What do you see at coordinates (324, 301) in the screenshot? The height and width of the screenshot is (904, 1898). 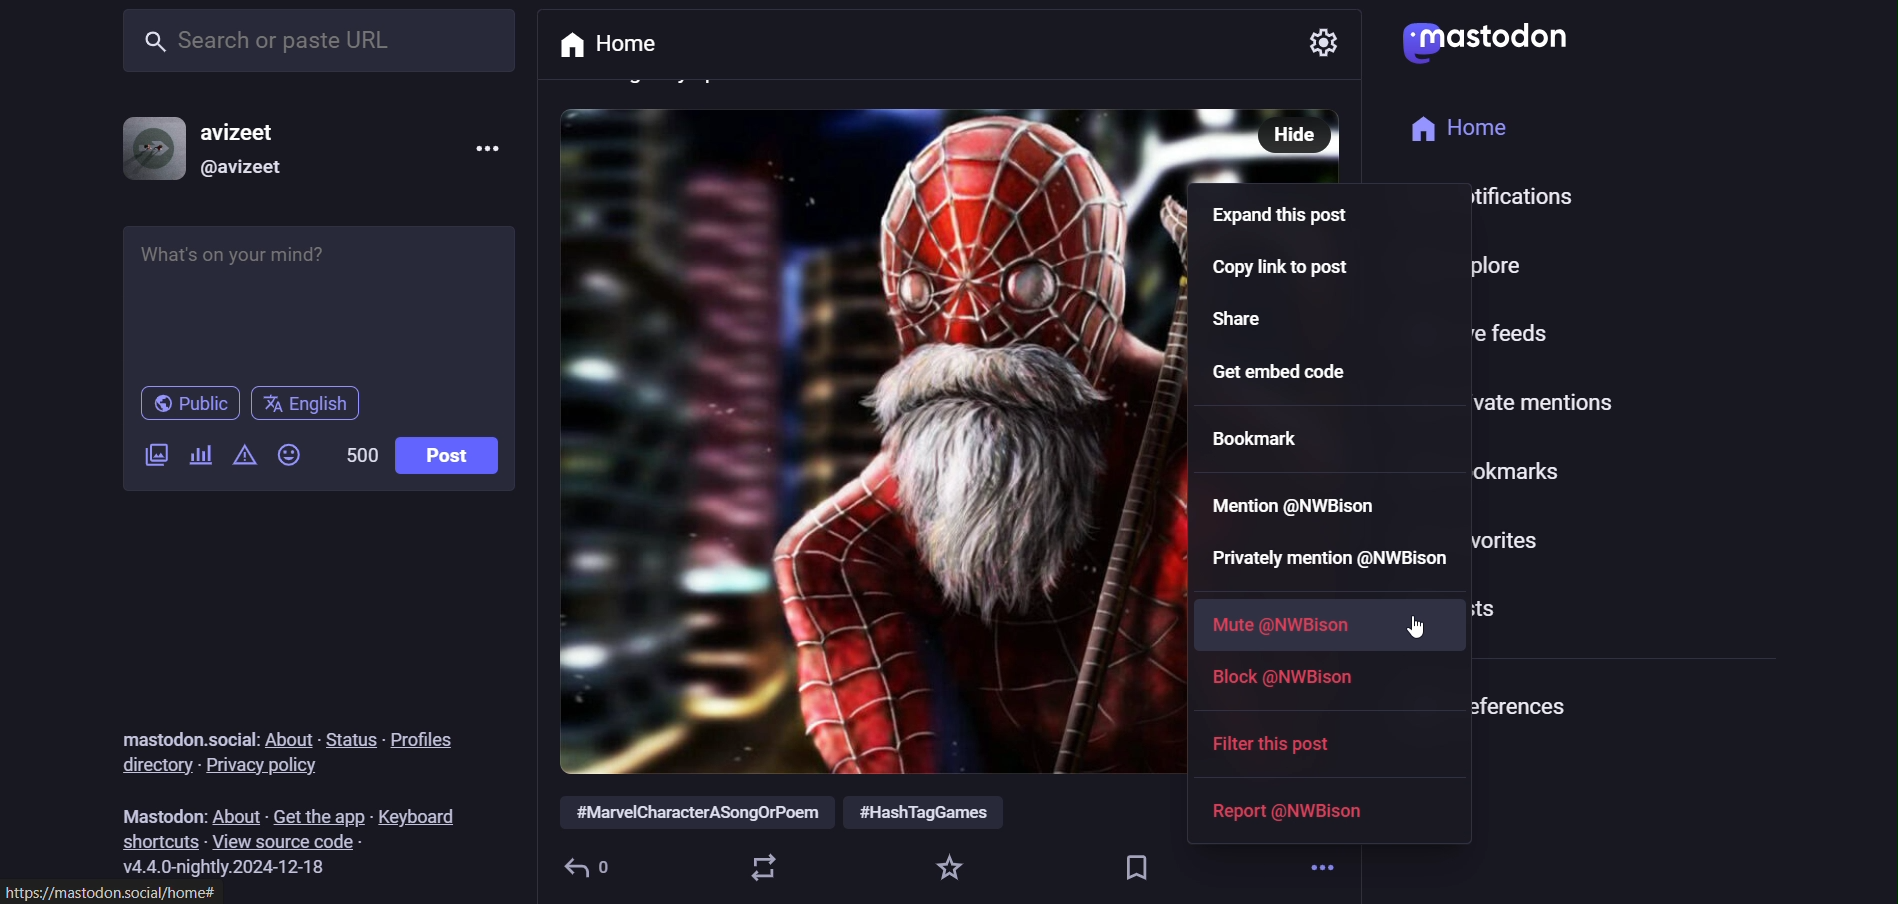 I see `whats on your mind` at bounding box center [324, 301].